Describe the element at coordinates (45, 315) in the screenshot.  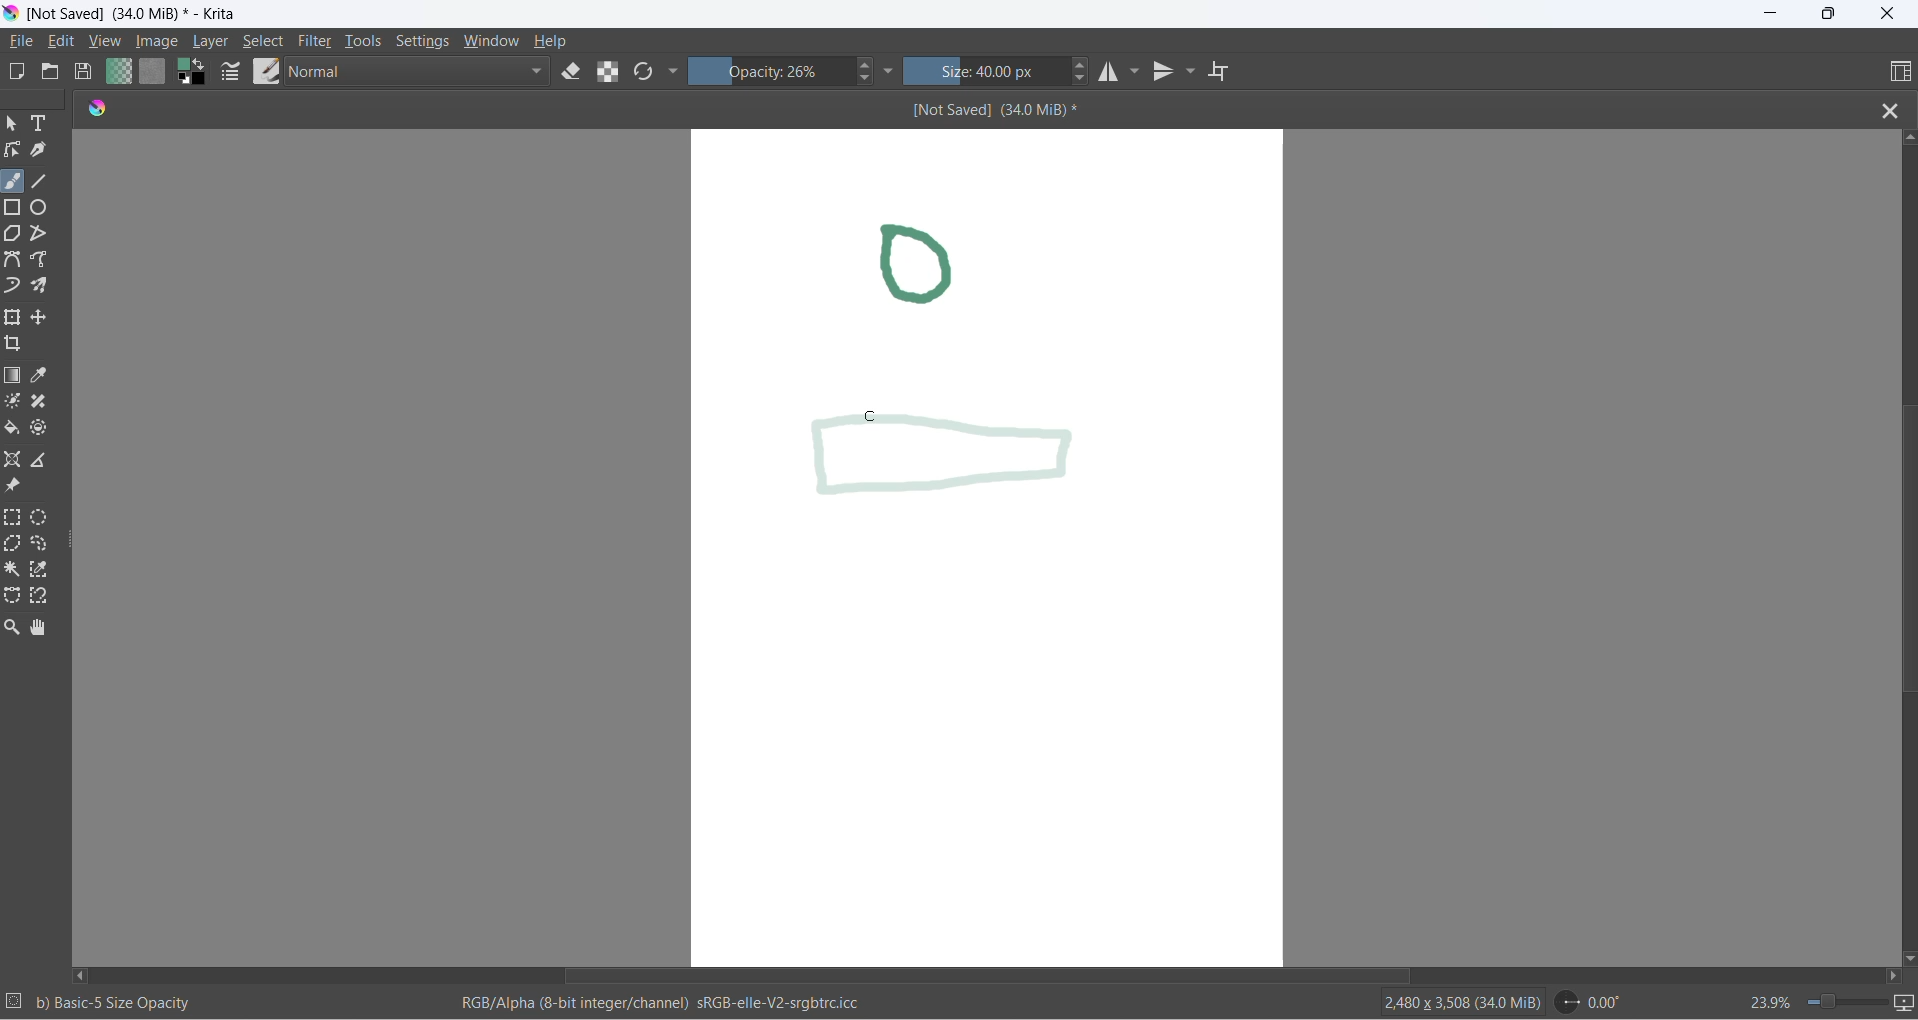
I see `move a layer` at that location.